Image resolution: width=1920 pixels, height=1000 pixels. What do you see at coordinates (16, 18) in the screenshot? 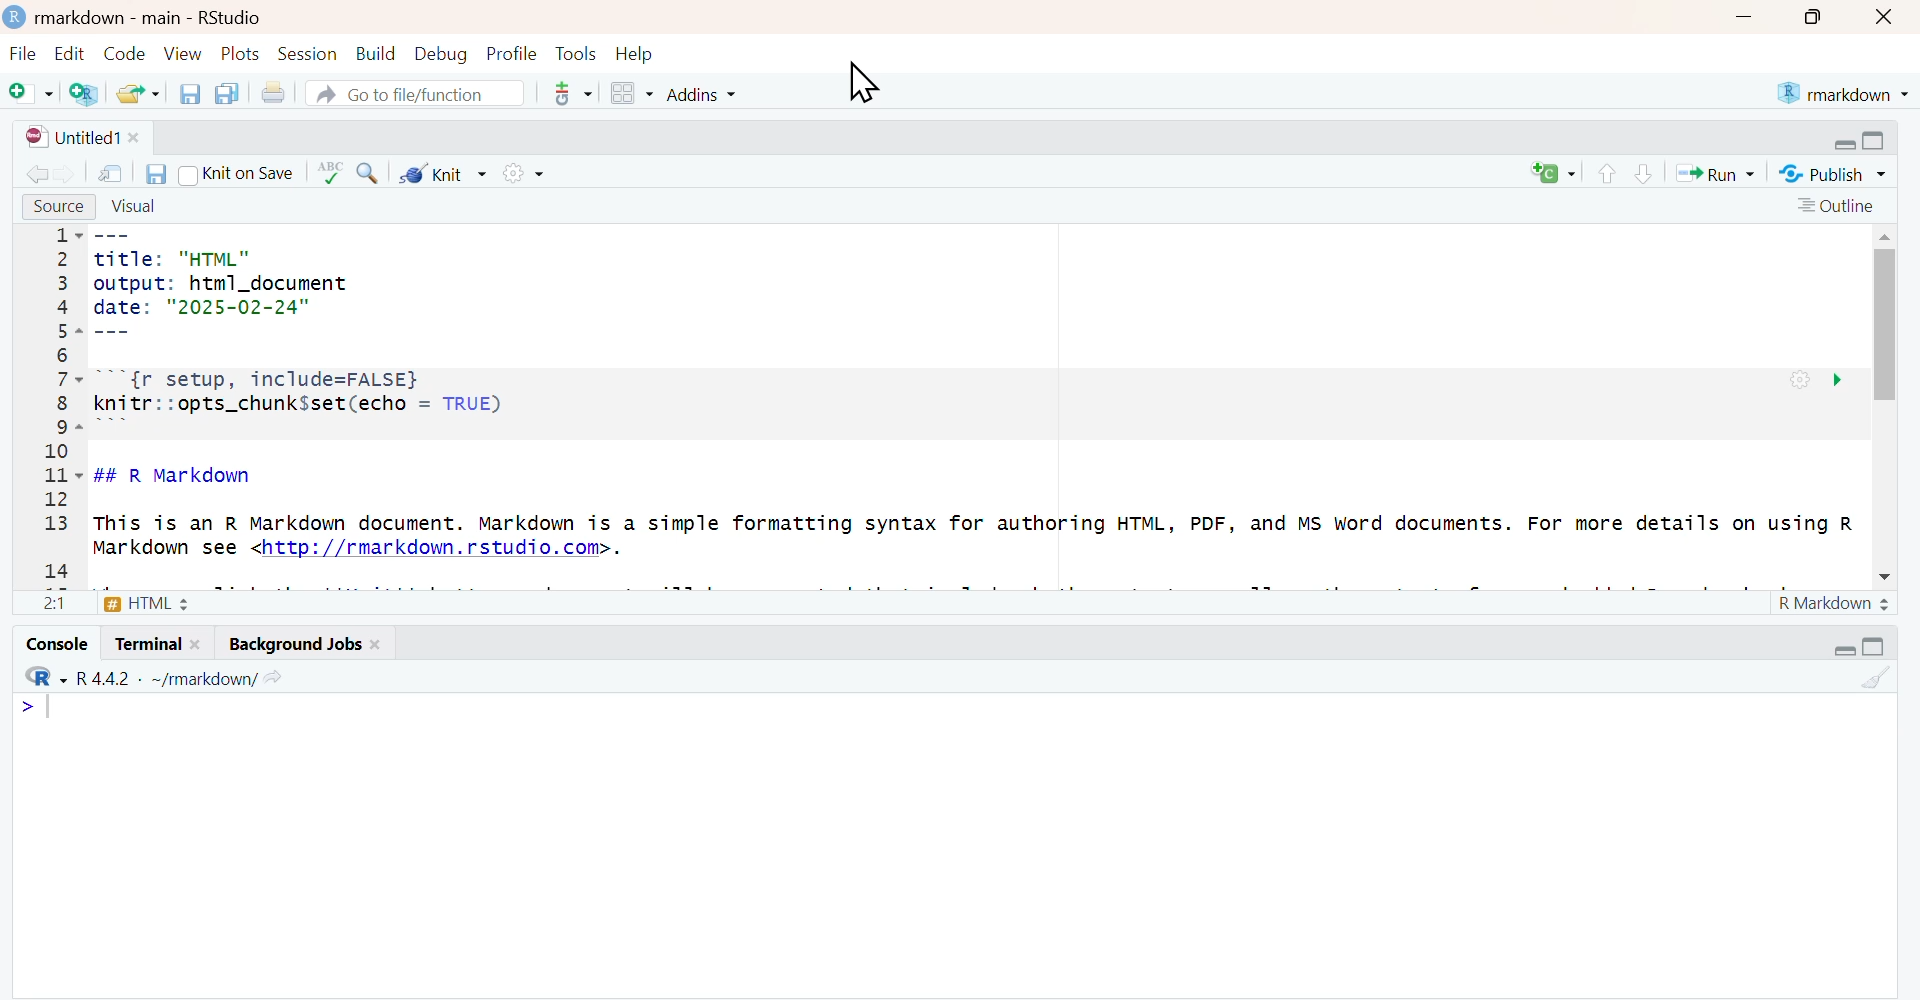
I see `Logo` at bounding box center [16, 18].